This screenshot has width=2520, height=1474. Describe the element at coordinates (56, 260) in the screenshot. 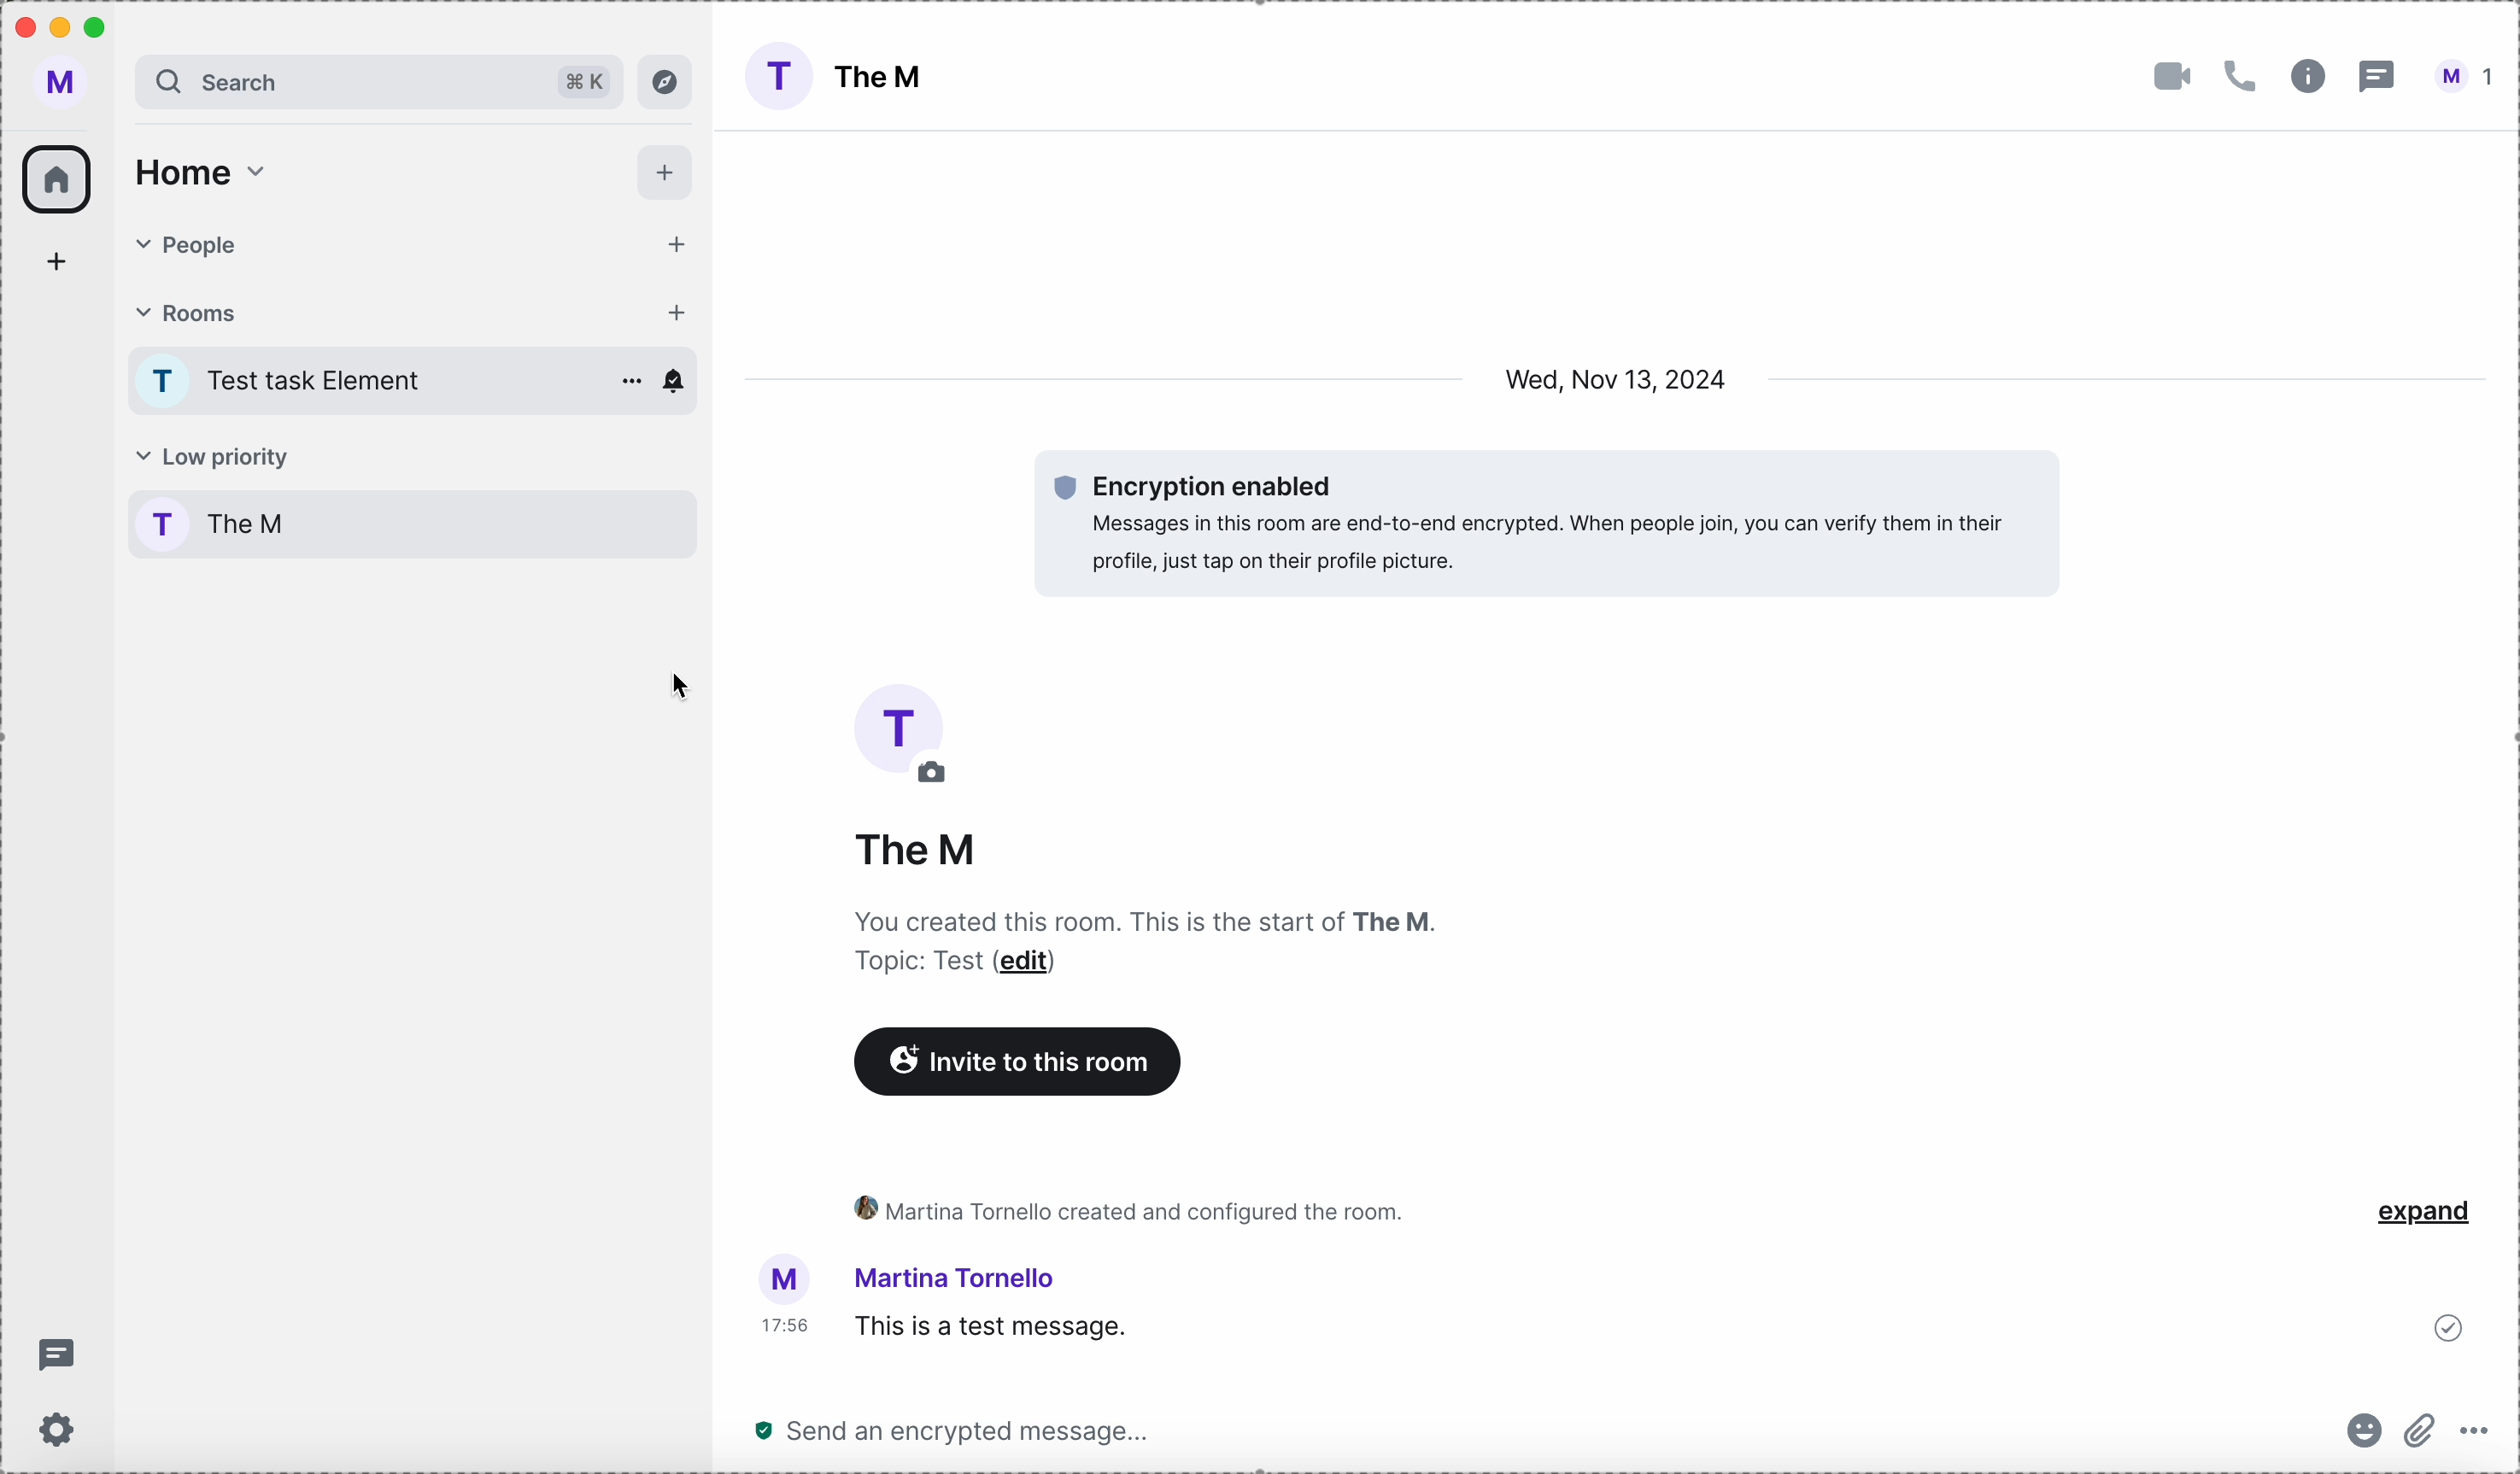

I see `add` at that location.